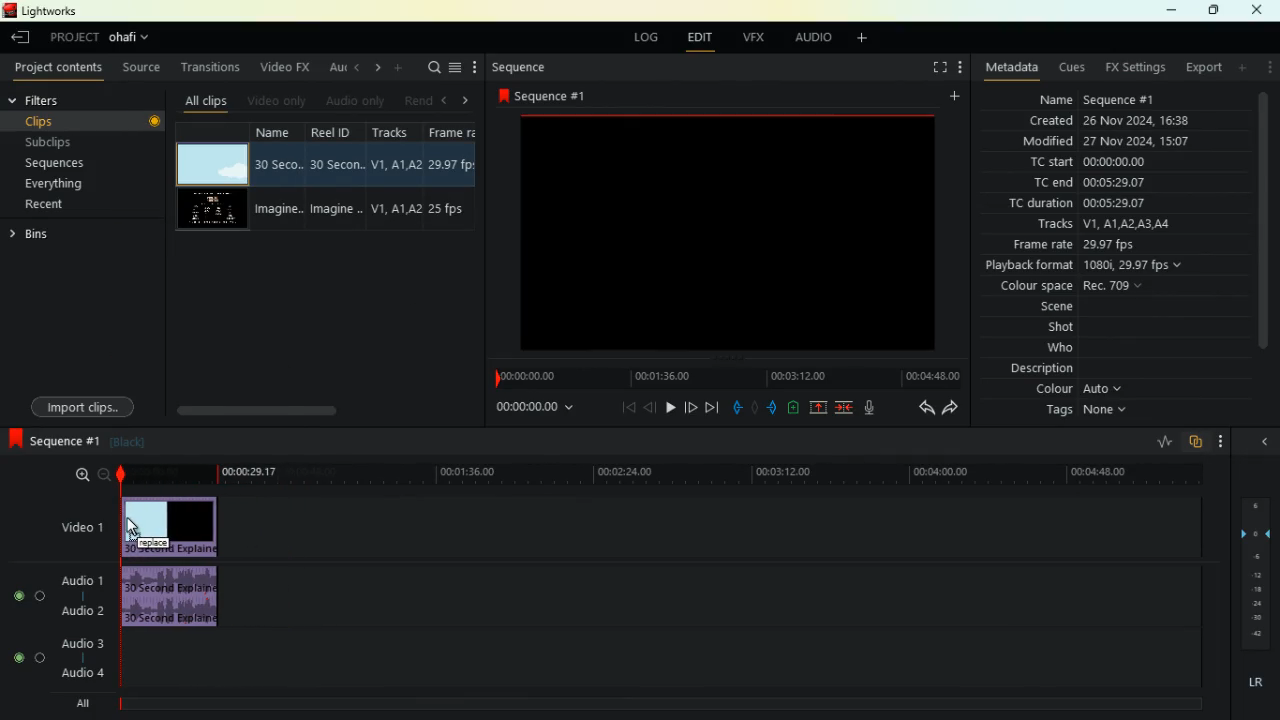  Describe the element at coordinates (75, 581) in the screenshot. I see `audio 1` at that location.